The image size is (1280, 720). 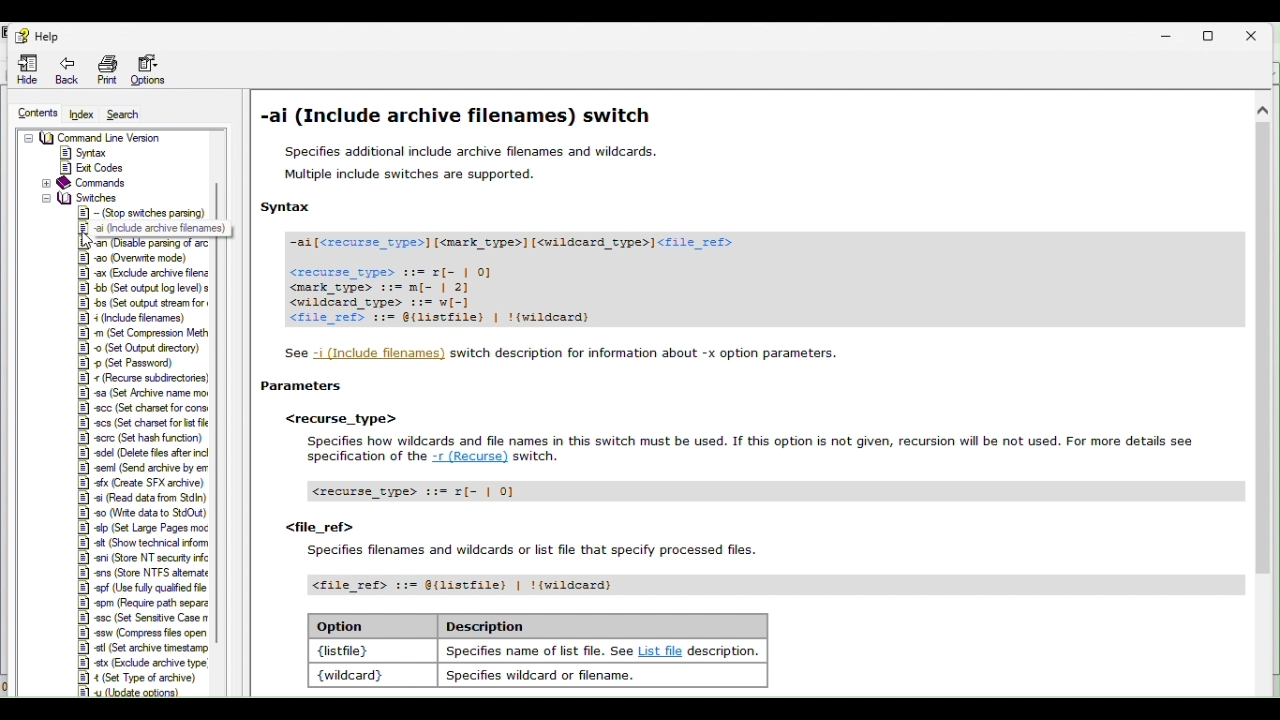 What do you see at coordinates (146, 287) in the screenshot?
I see `Set output log level) s` at bounding box center [146, 287].